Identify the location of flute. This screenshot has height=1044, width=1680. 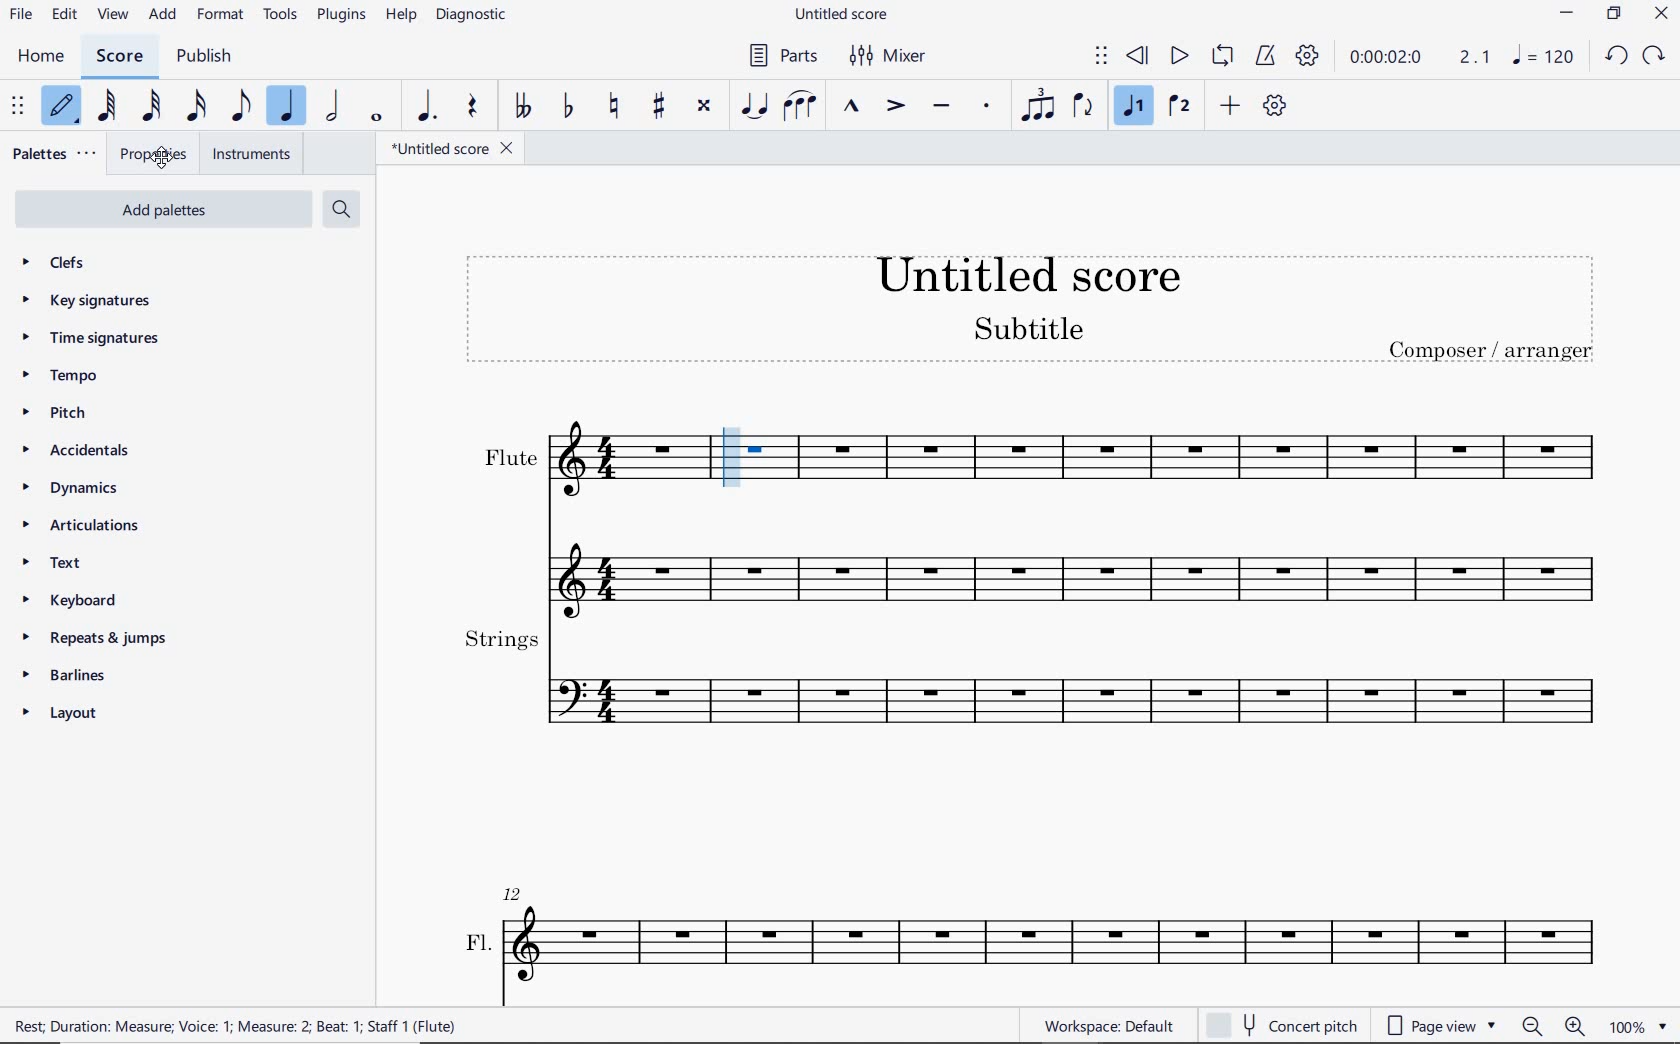
(1030, 563).